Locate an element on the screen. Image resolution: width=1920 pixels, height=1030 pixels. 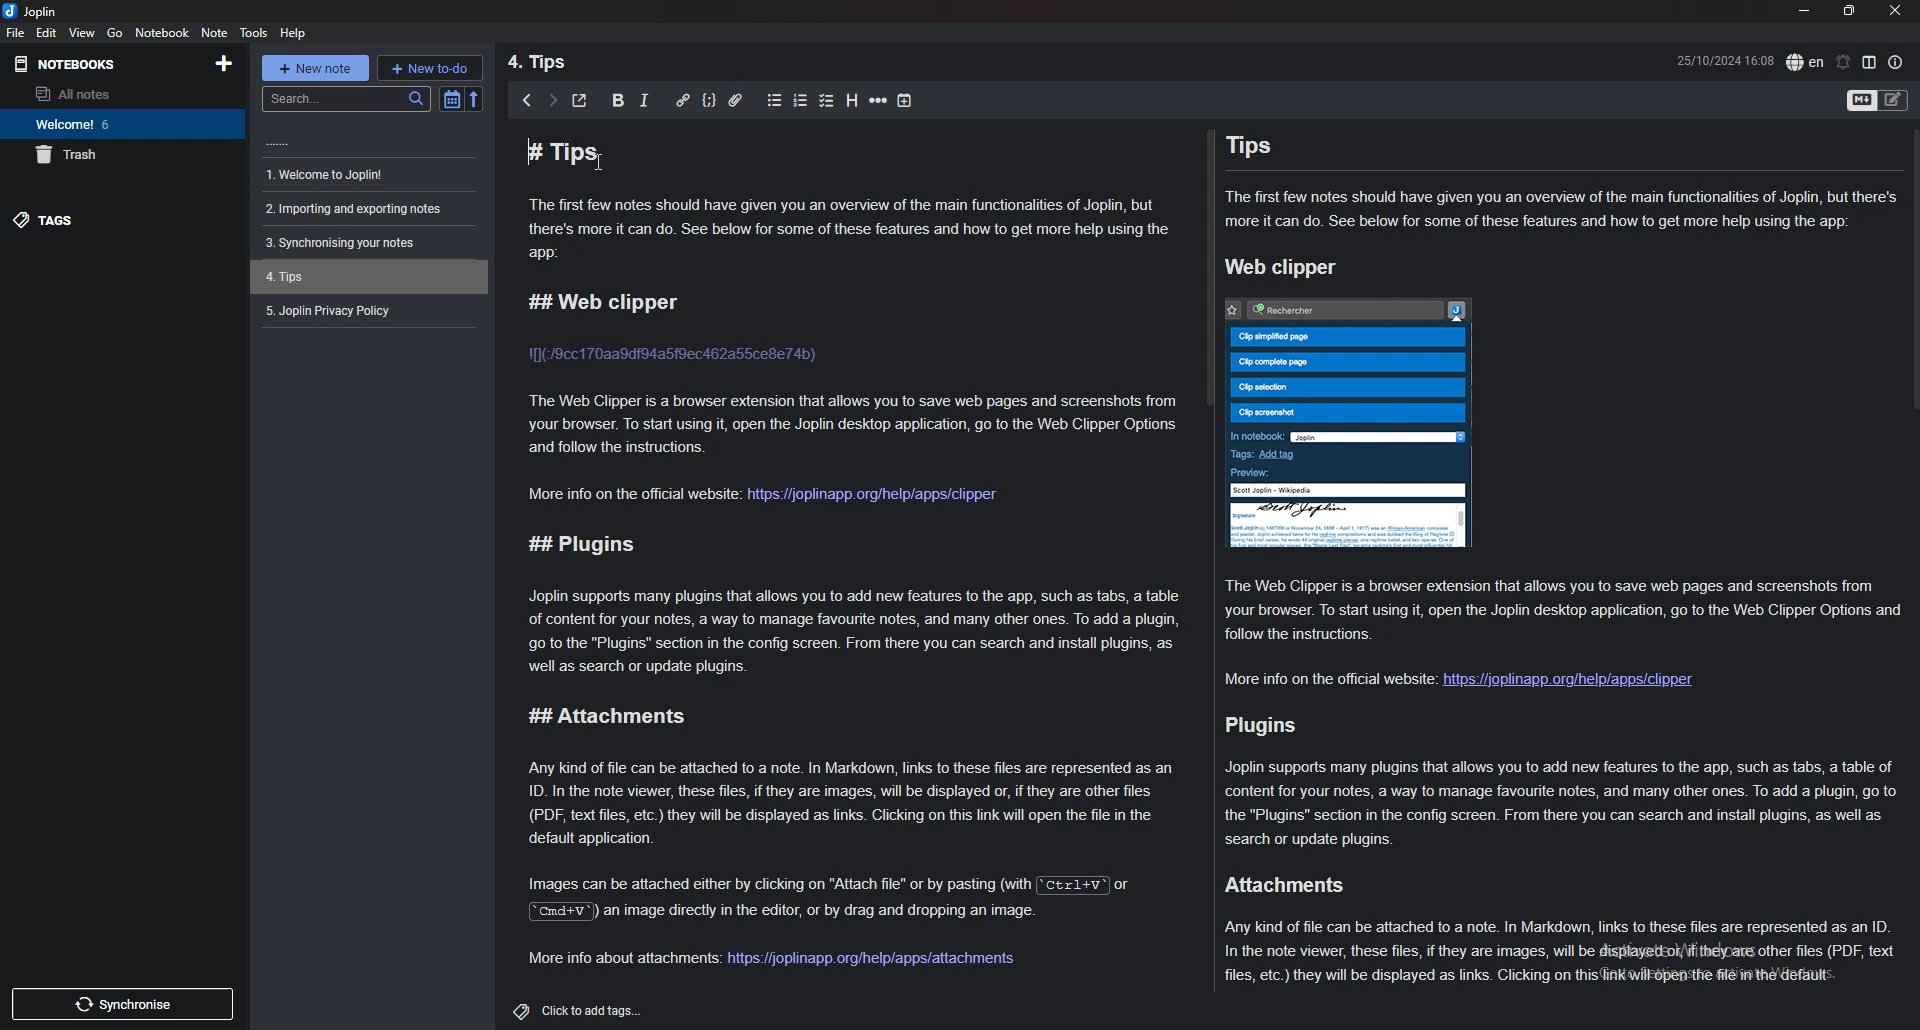
 is located at coordinates (120, 1004).